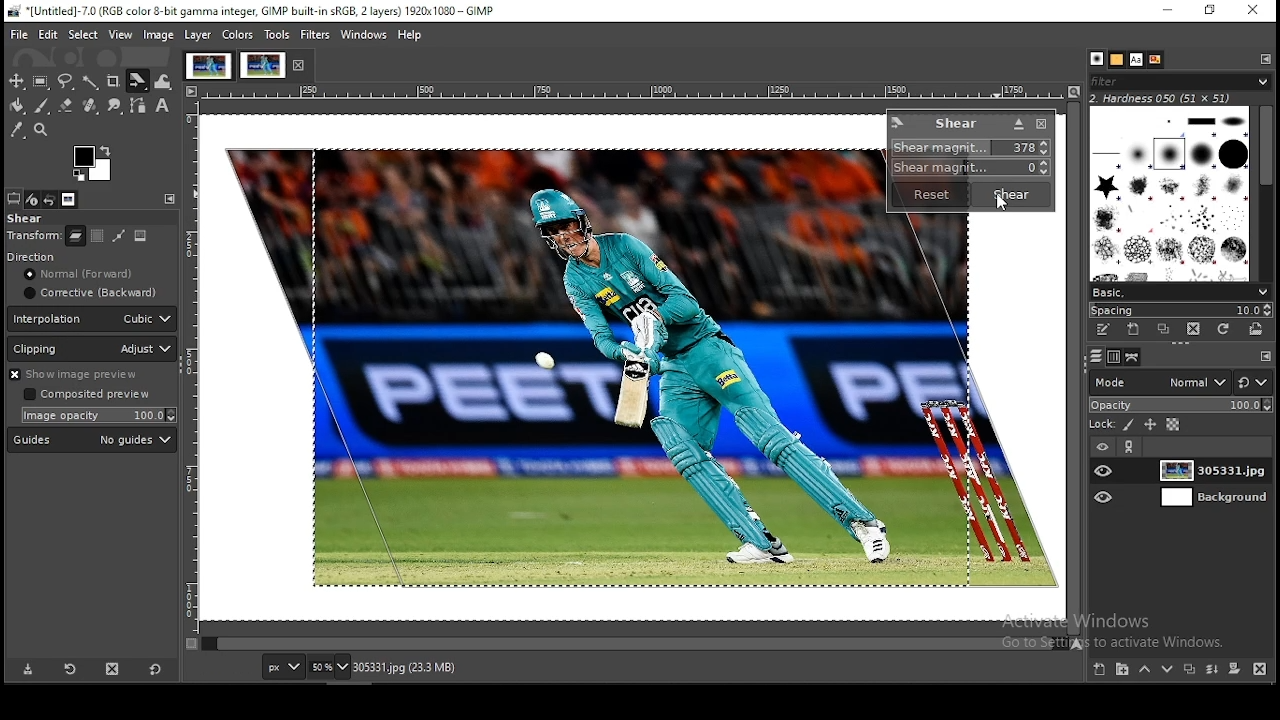 The image size is (1280, 720). Describe the element at coordinates (19, 130) in the screenshot. I see `color picker tool` at that location.